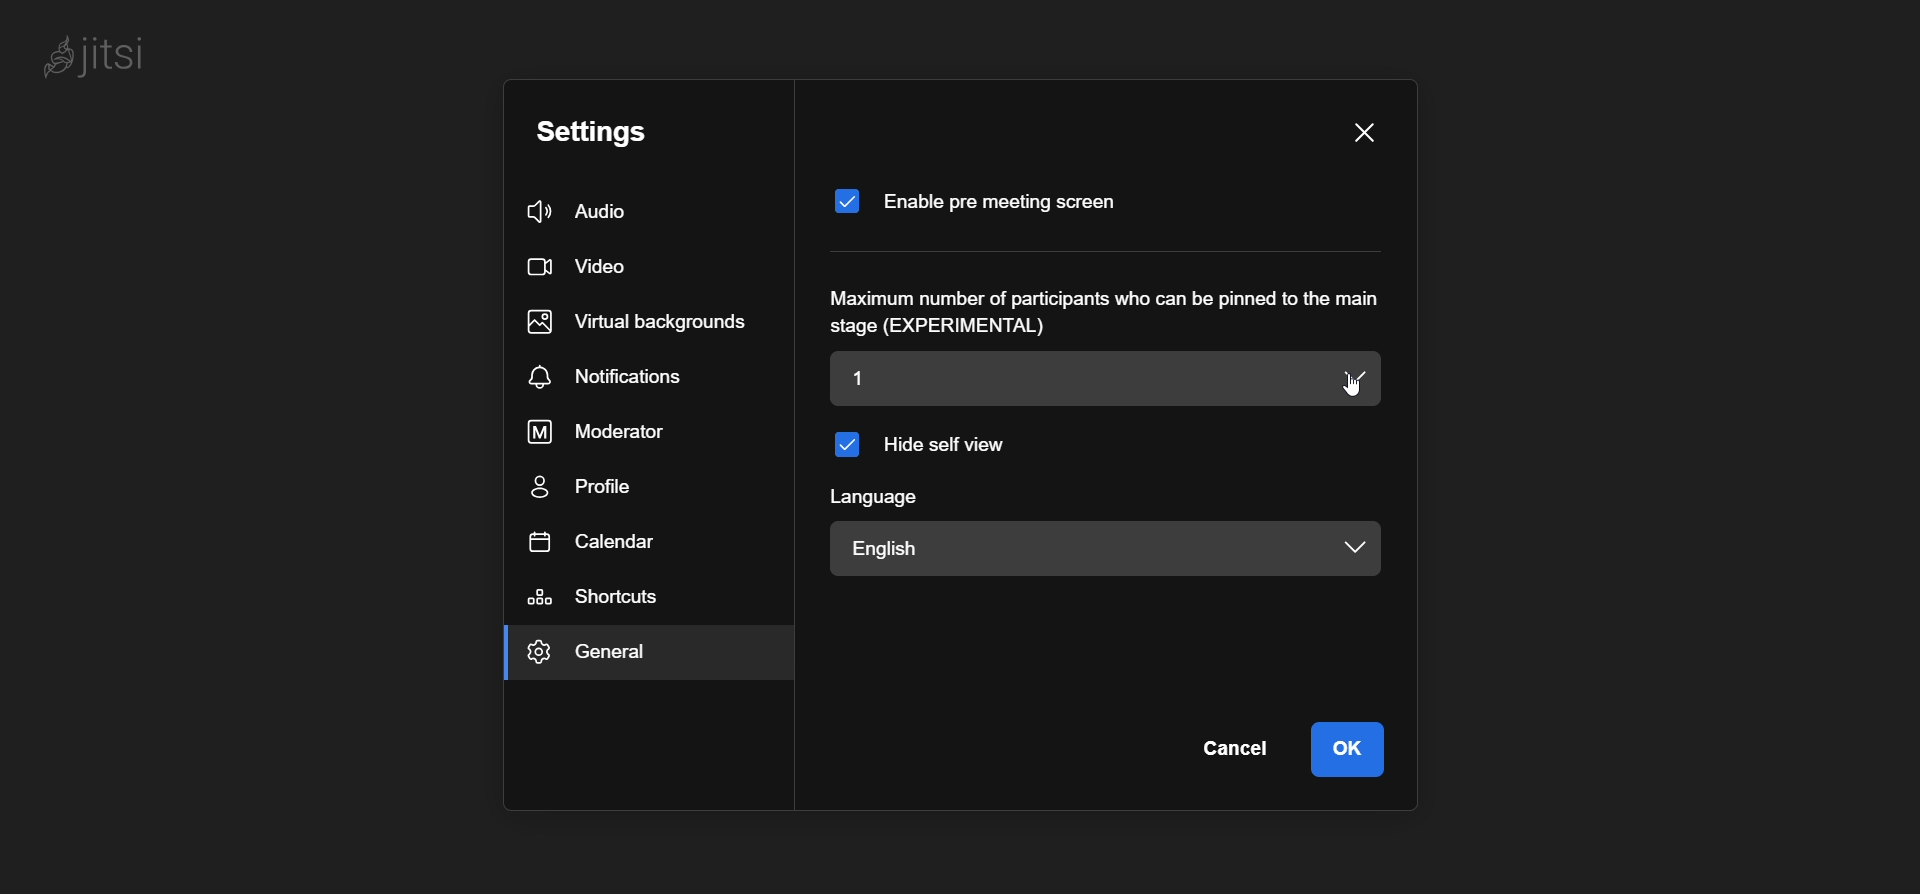  I want to click on virtual background, so click(640, 319).